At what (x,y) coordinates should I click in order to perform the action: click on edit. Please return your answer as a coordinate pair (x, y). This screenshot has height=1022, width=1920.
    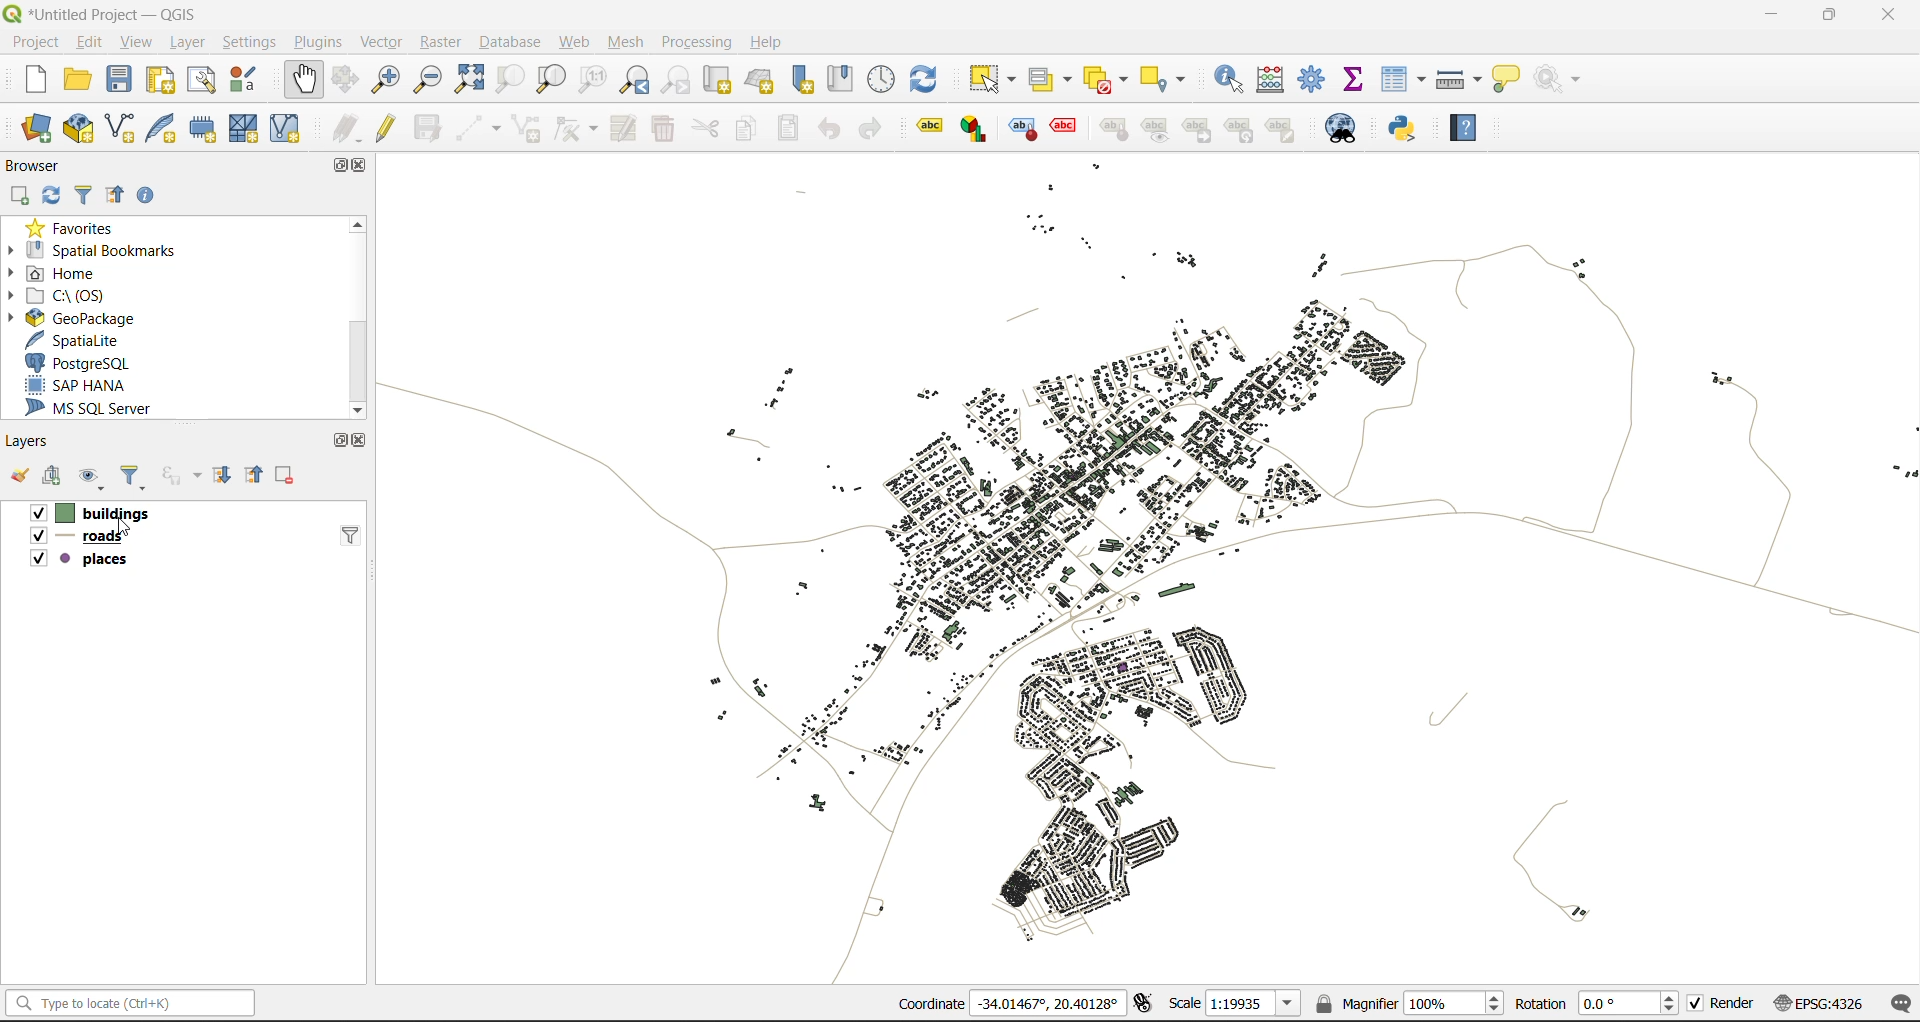
    Looking at the image, I should click on (89, 41).